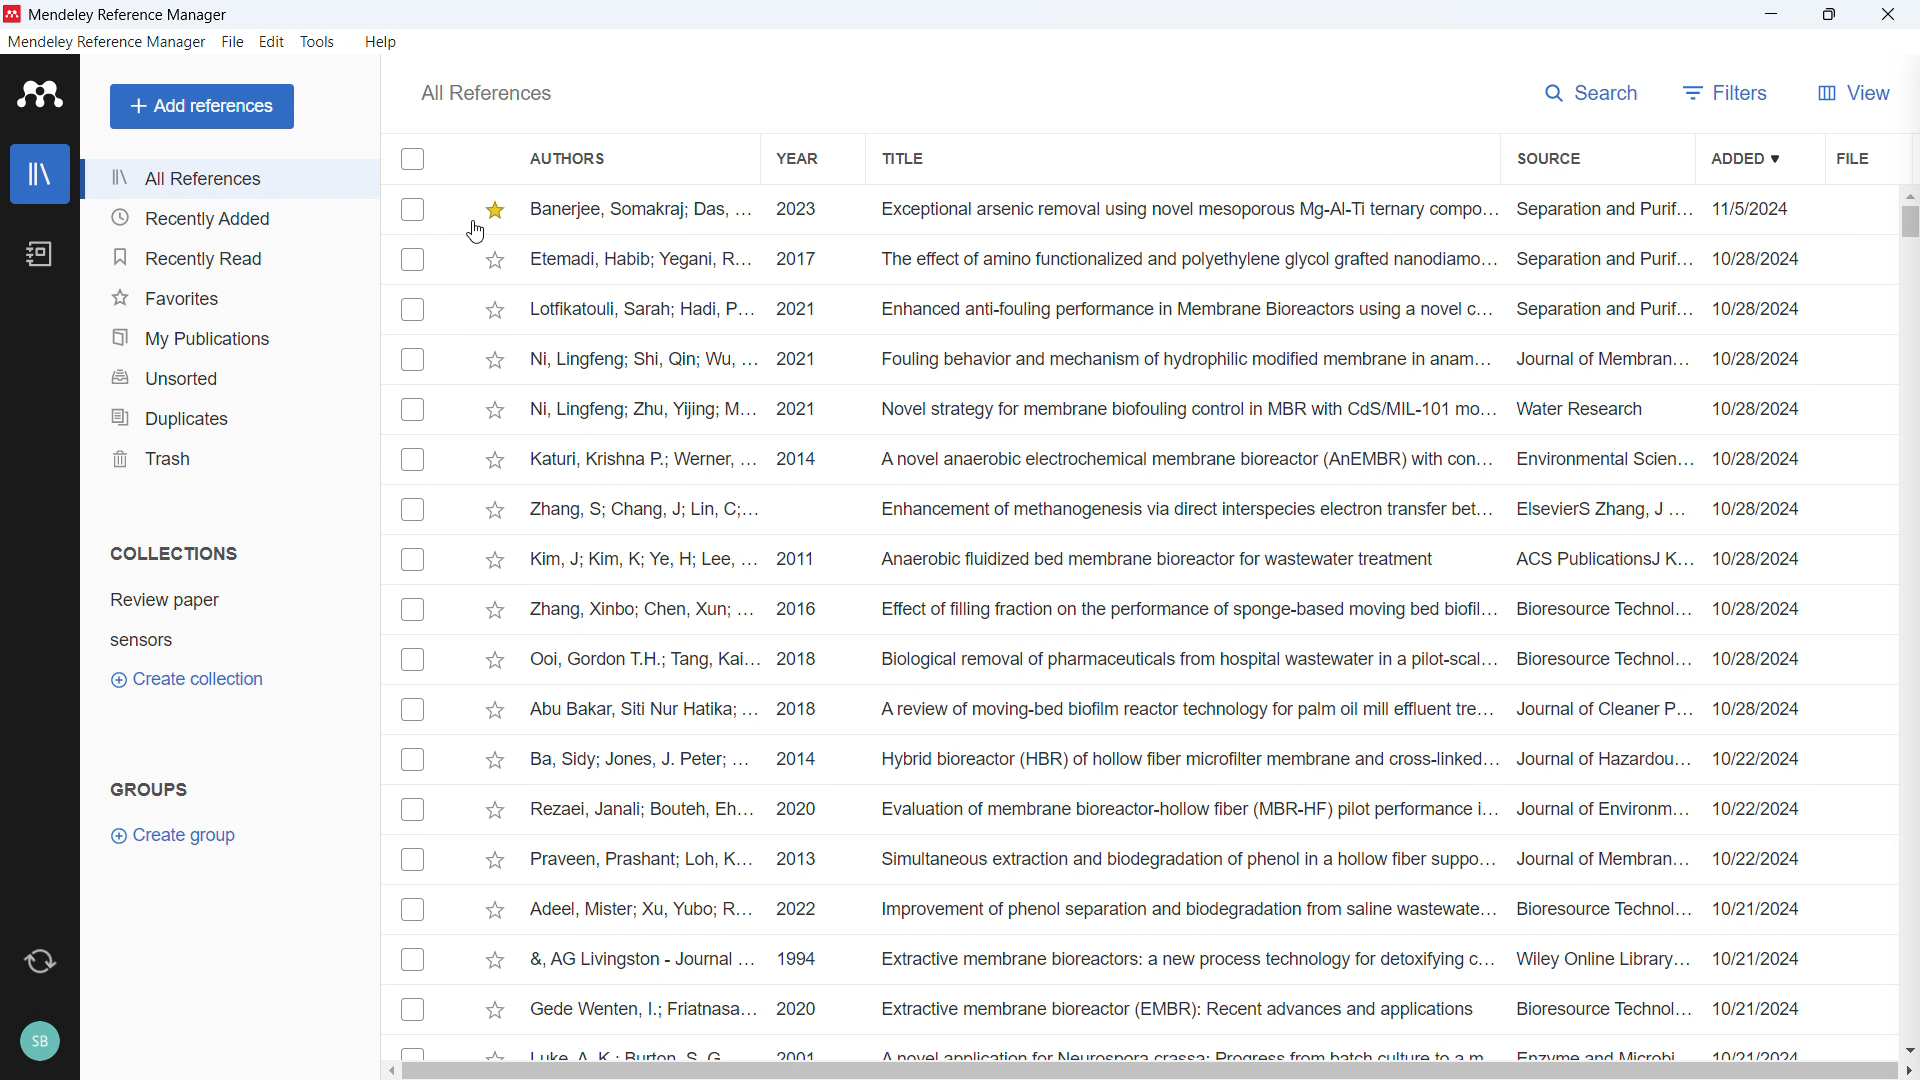 This screenshot has height=1080, width=1920. I want to click on Groups , so click(150, 788).